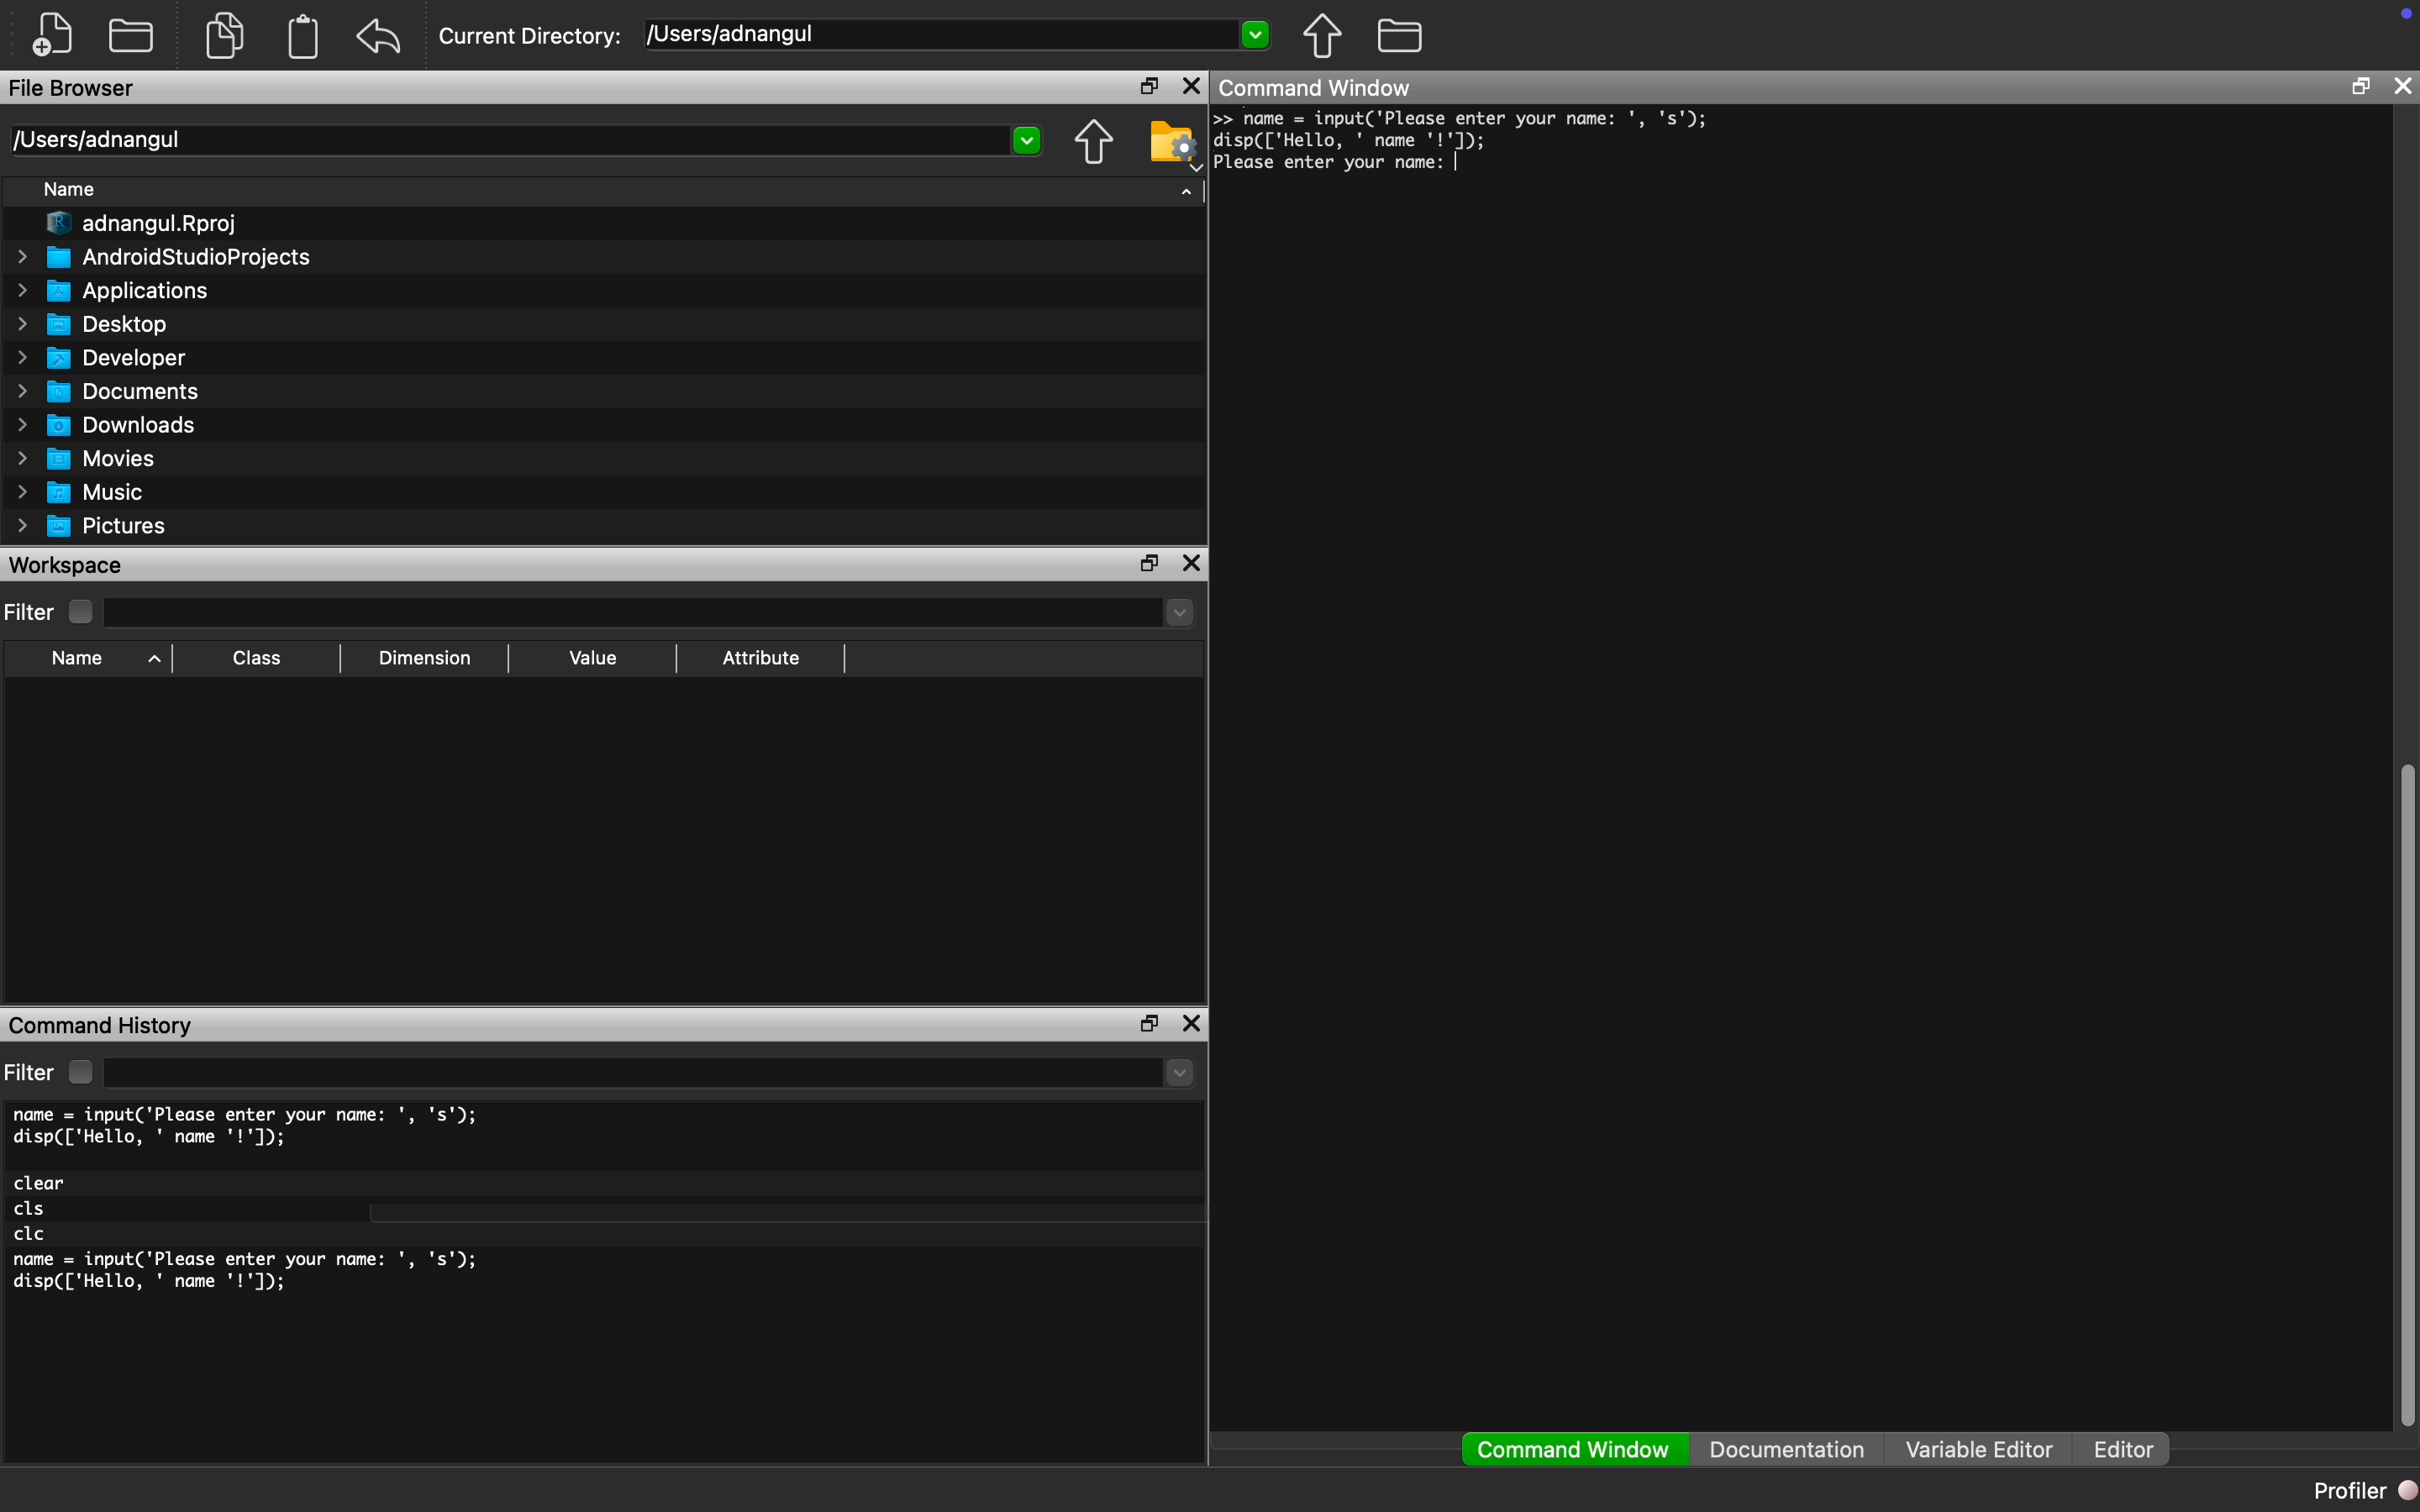 Image resolution: width=2420 pixels, height=1512 pixels. I want to click on Users/adnangul, so click(95, 140).